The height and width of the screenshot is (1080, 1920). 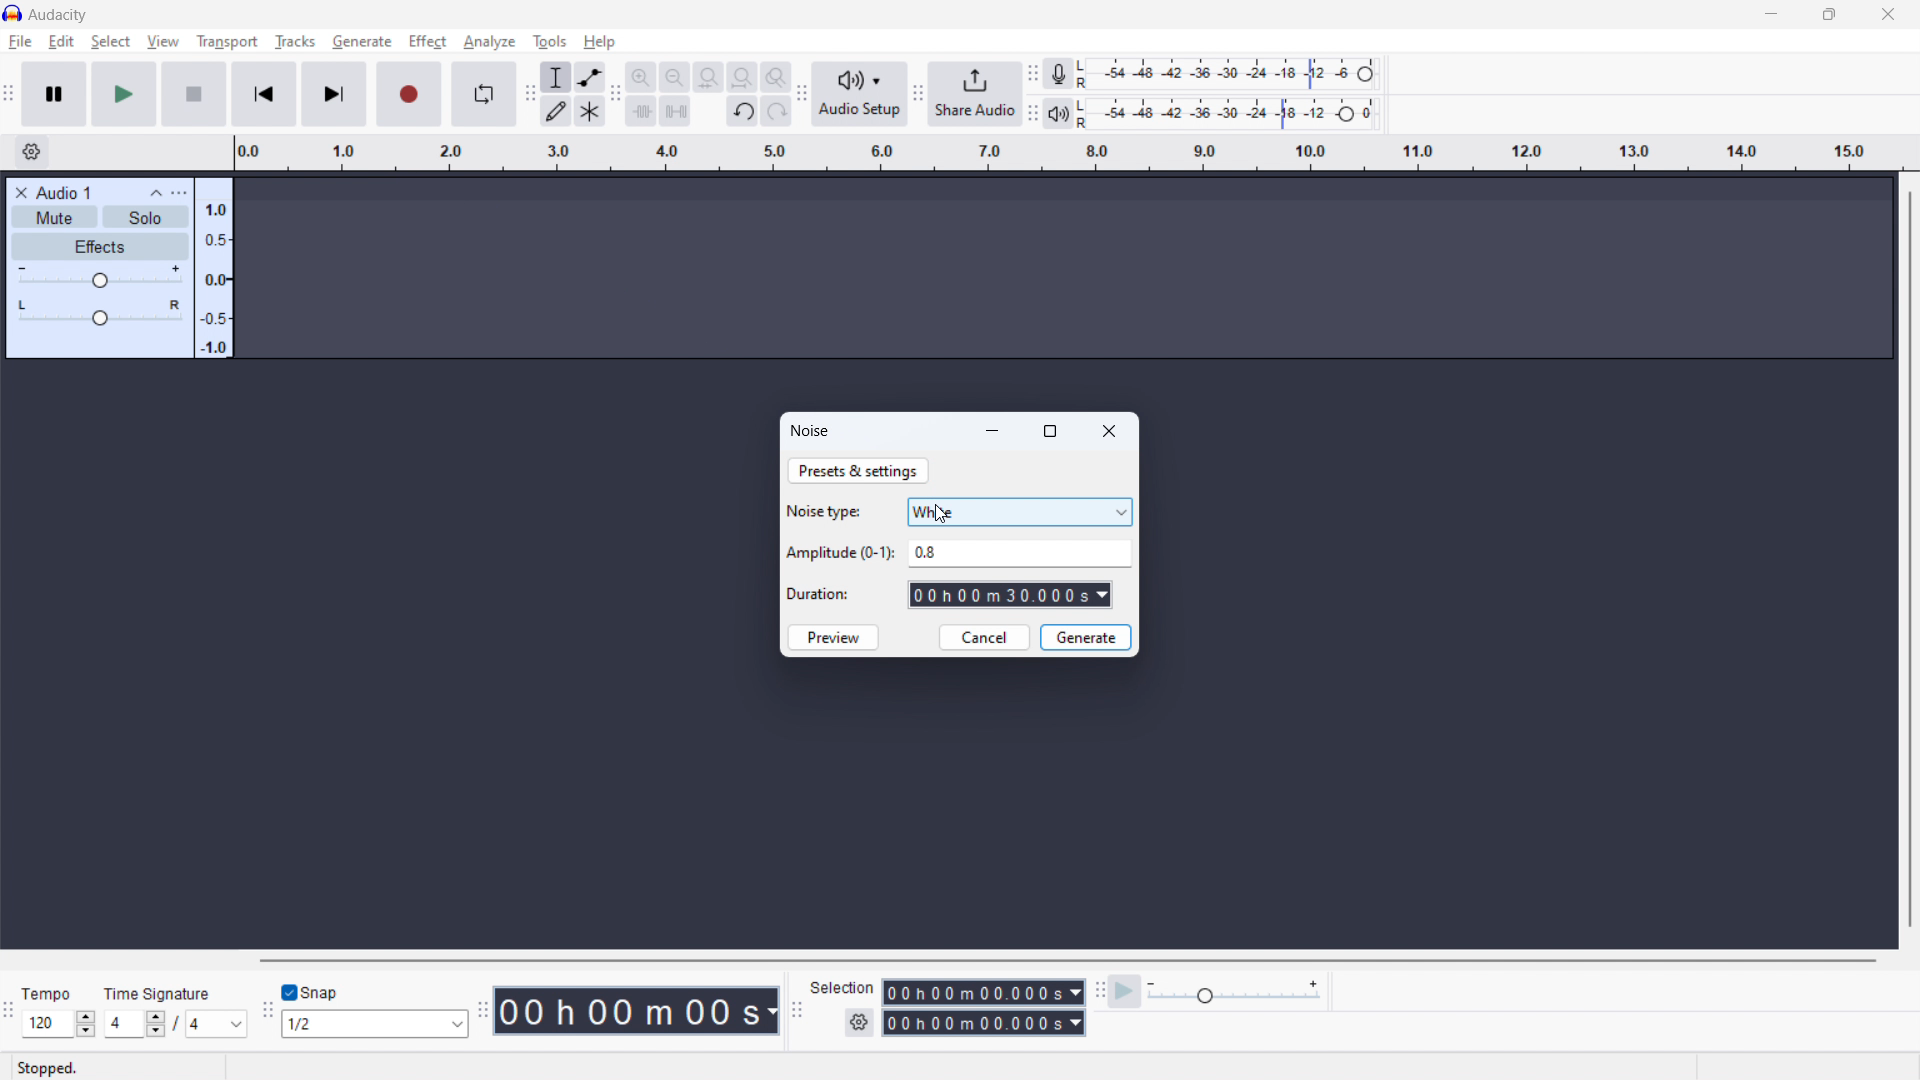 I want to click on select noise type, so click(x=1020, y=511).